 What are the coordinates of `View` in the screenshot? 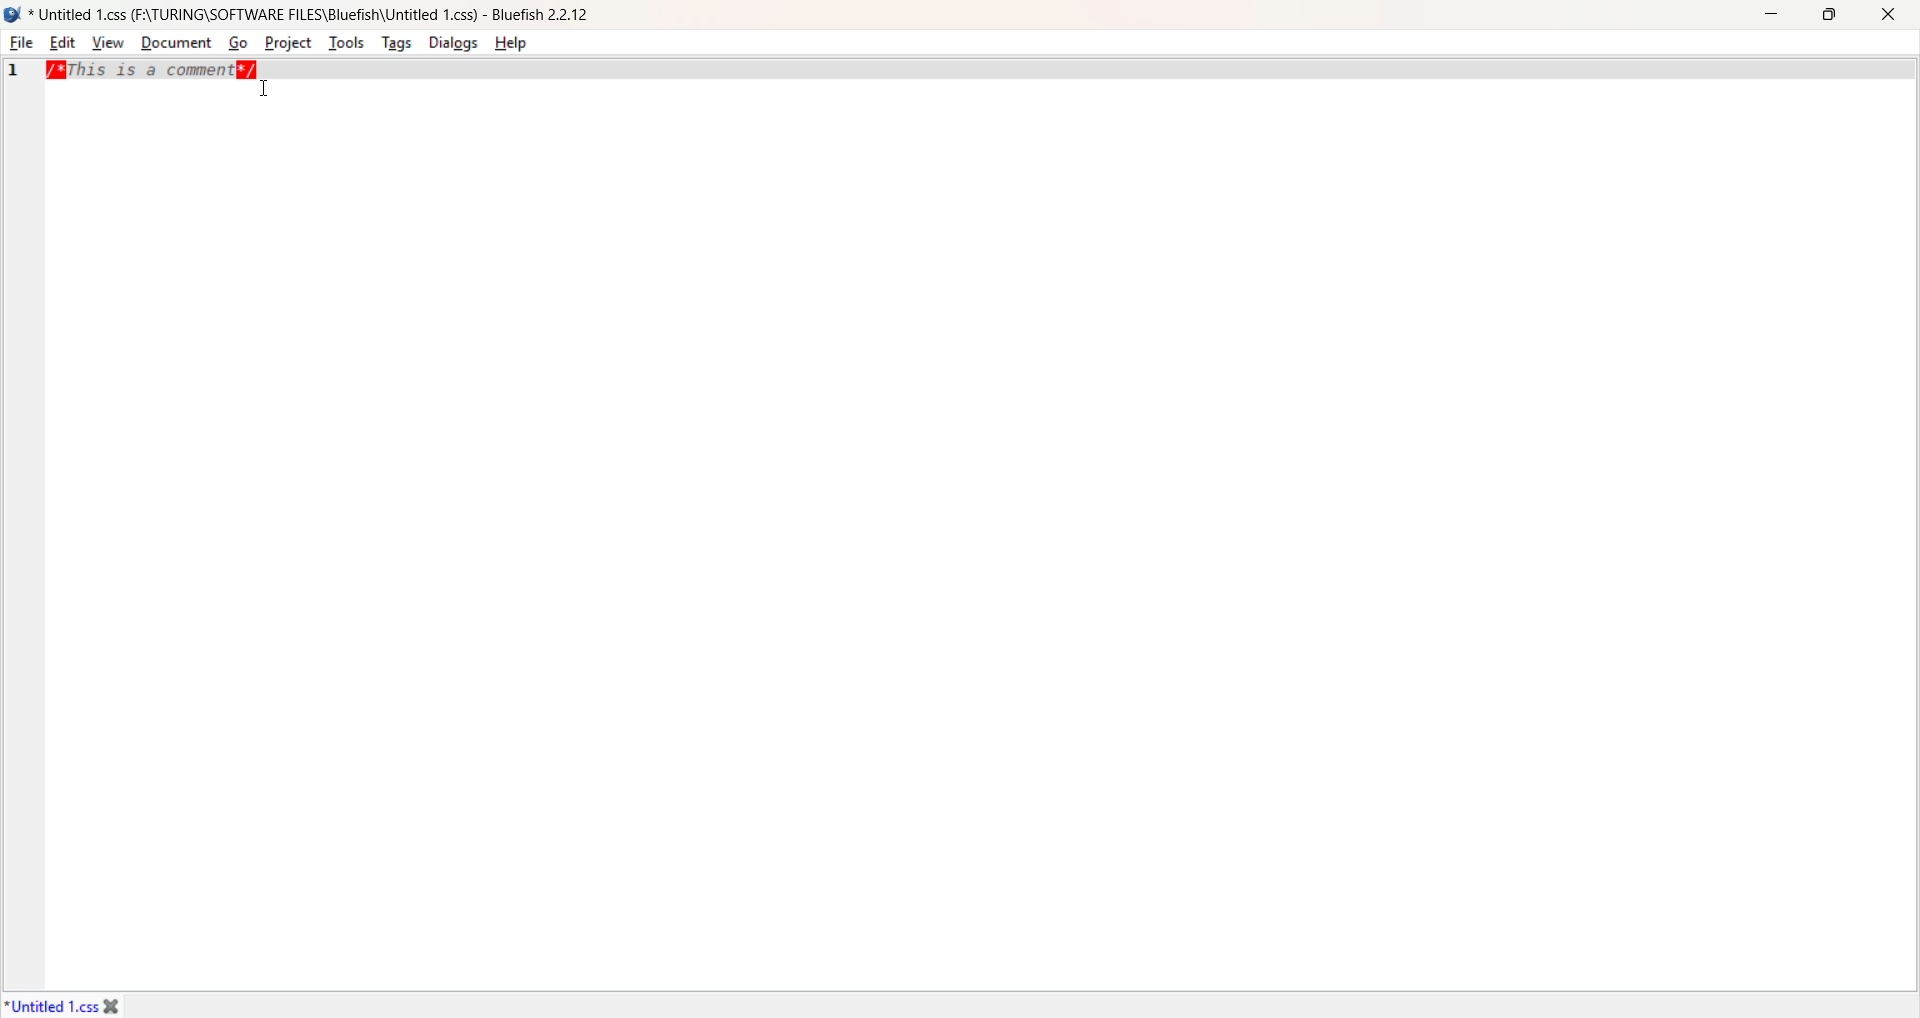 It's located at (107, 41).